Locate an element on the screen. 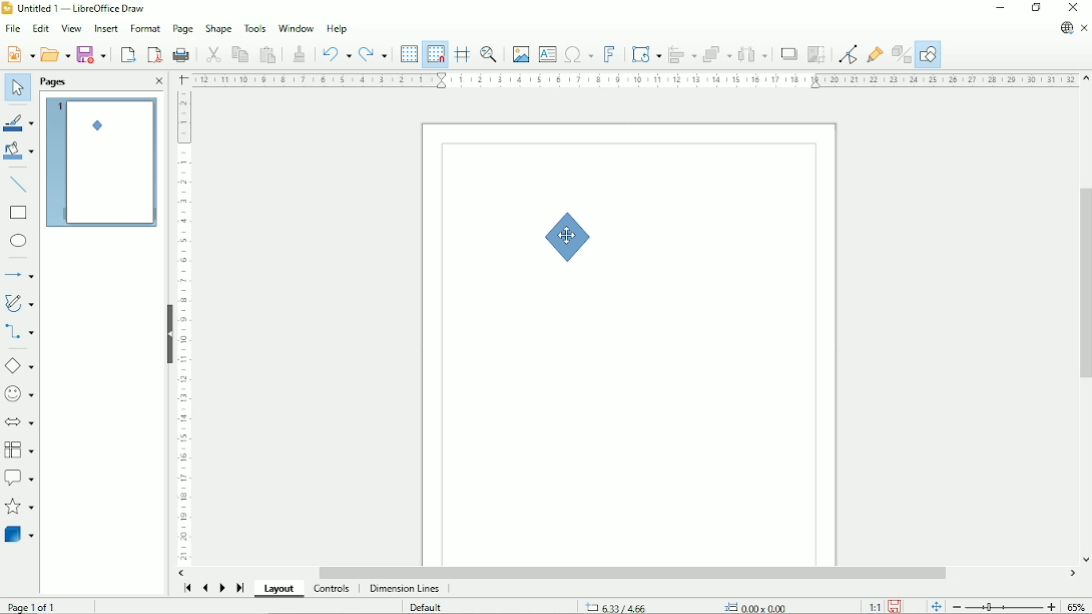 This screenshot has width=1092, height=614. Controls is located at coordinates (333, 589).